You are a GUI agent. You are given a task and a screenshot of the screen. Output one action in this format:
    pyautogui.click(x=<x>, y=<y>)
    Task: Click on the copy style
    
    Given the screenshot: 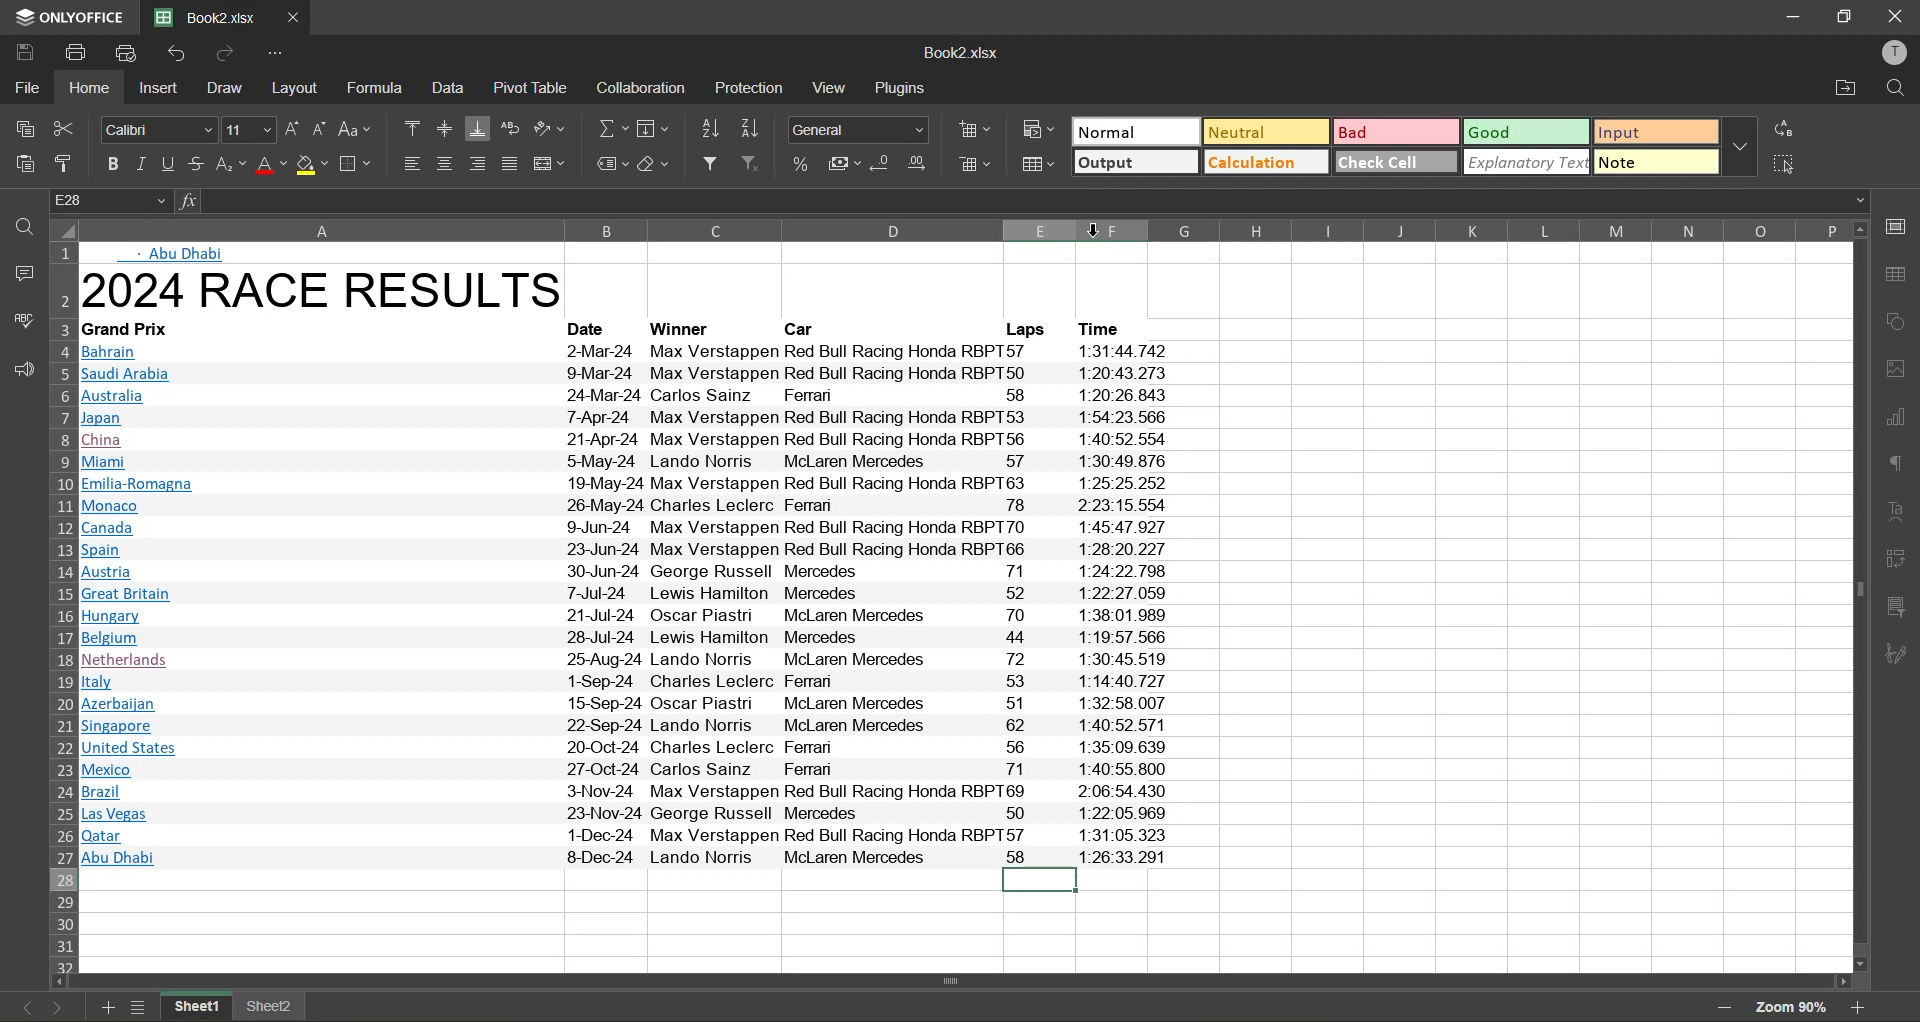 What is the action you would take?
    pyautogui.click(x=65, y=164)
    